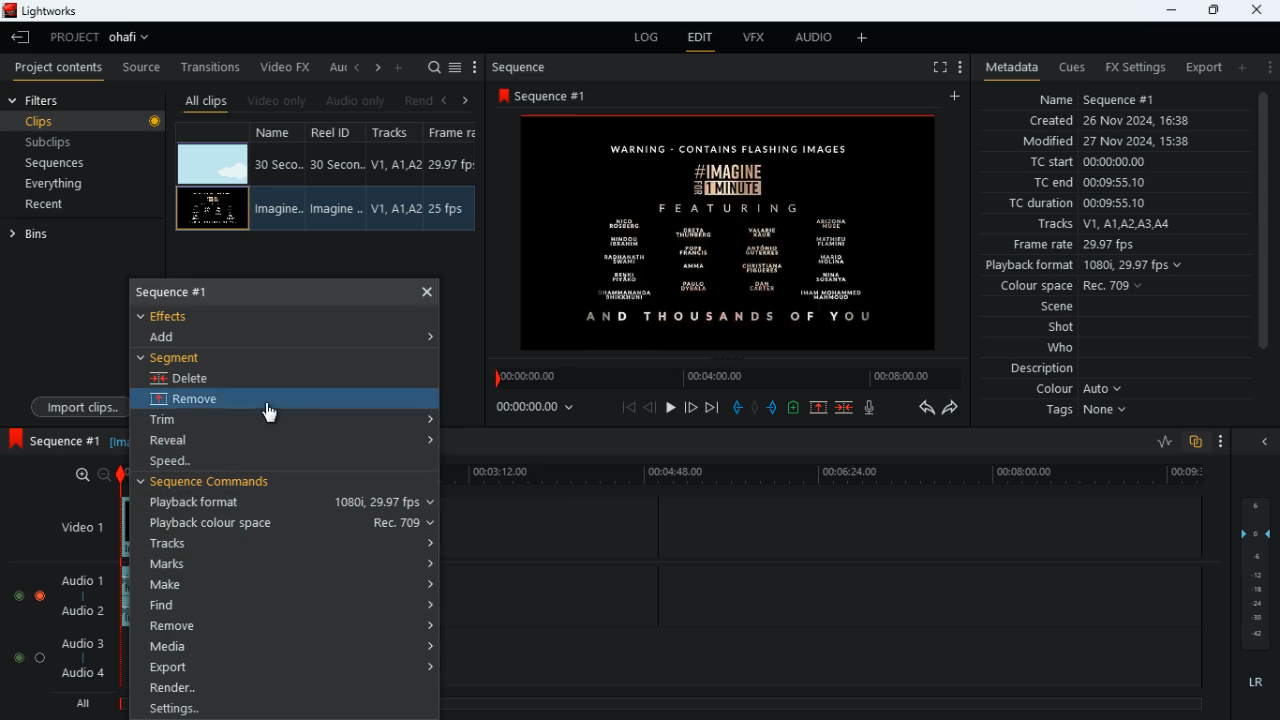 The width and height of the screenshot is (1280, 720). Describe the element at coordinates (1133, 66) in the screenshot. I see `fx settings` at that location.